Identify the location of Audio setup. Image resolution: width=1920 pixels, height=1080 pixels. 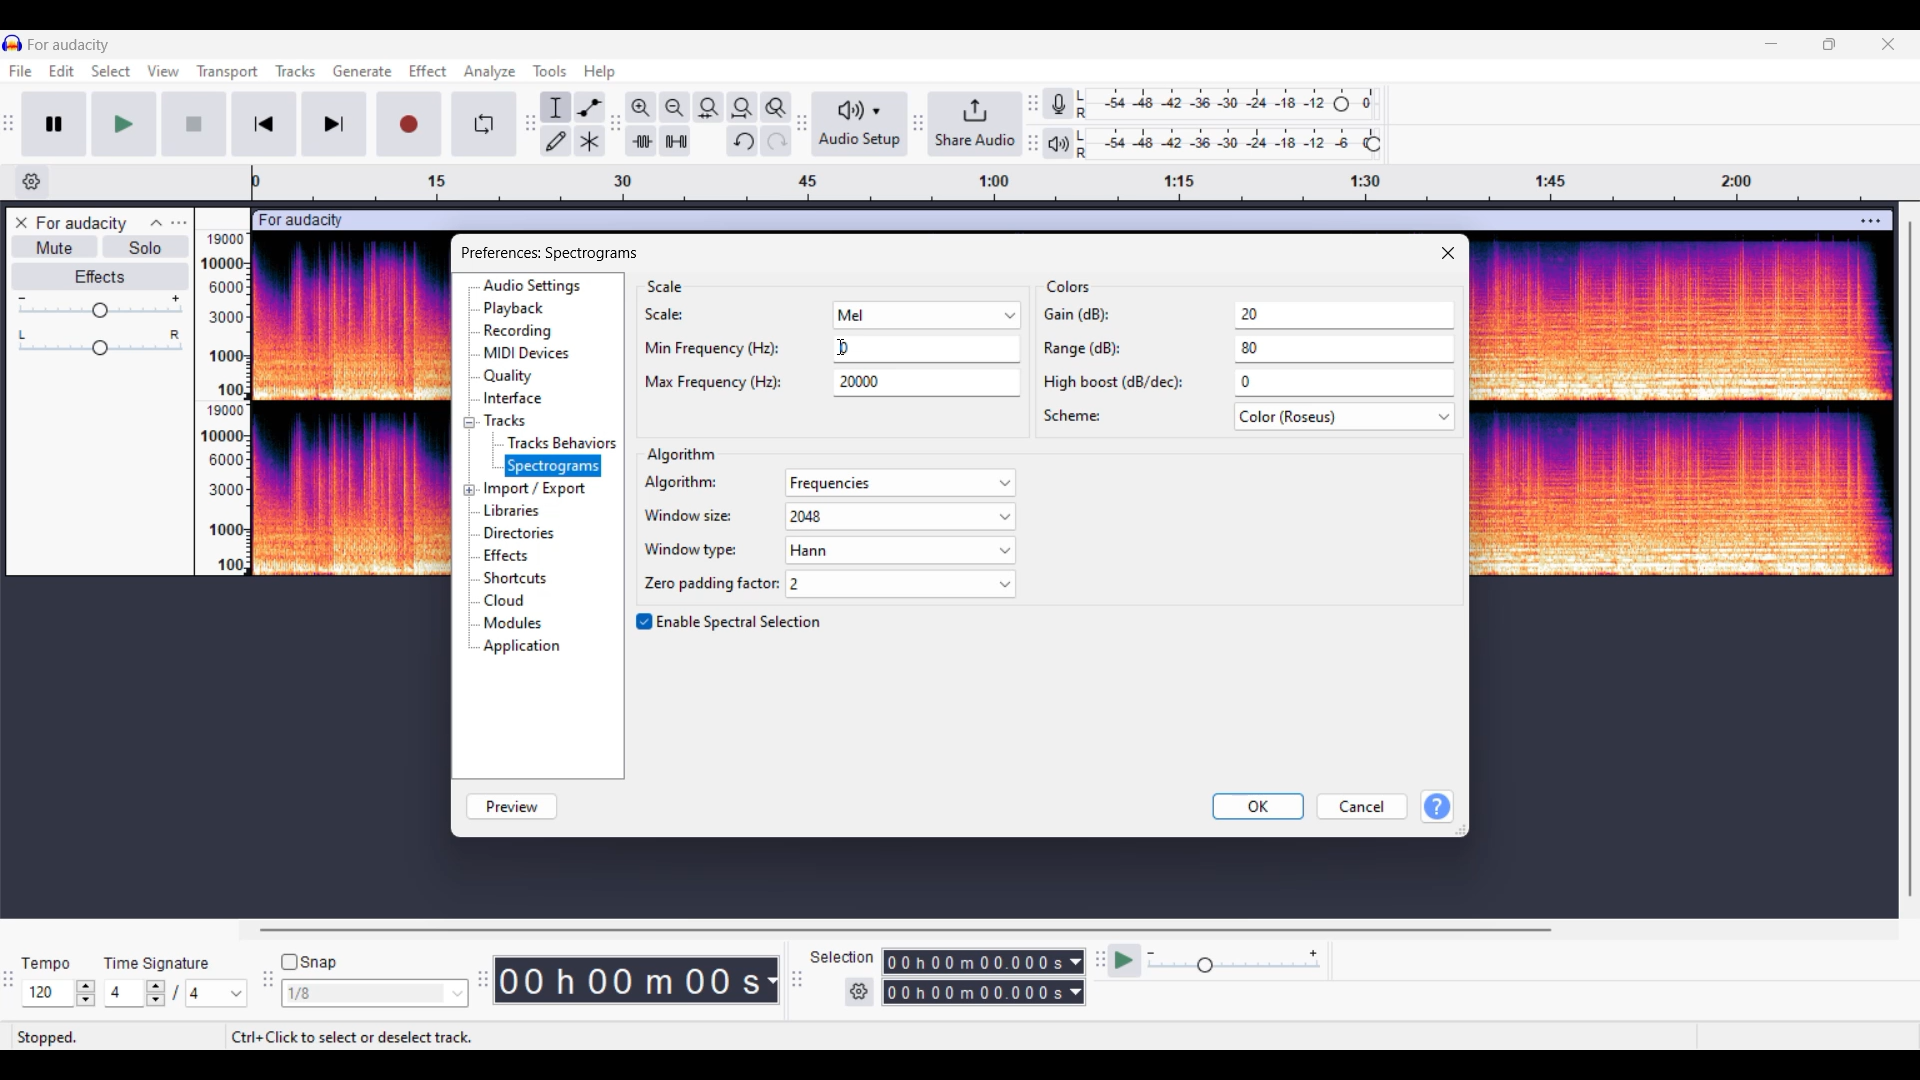
(860, 123).